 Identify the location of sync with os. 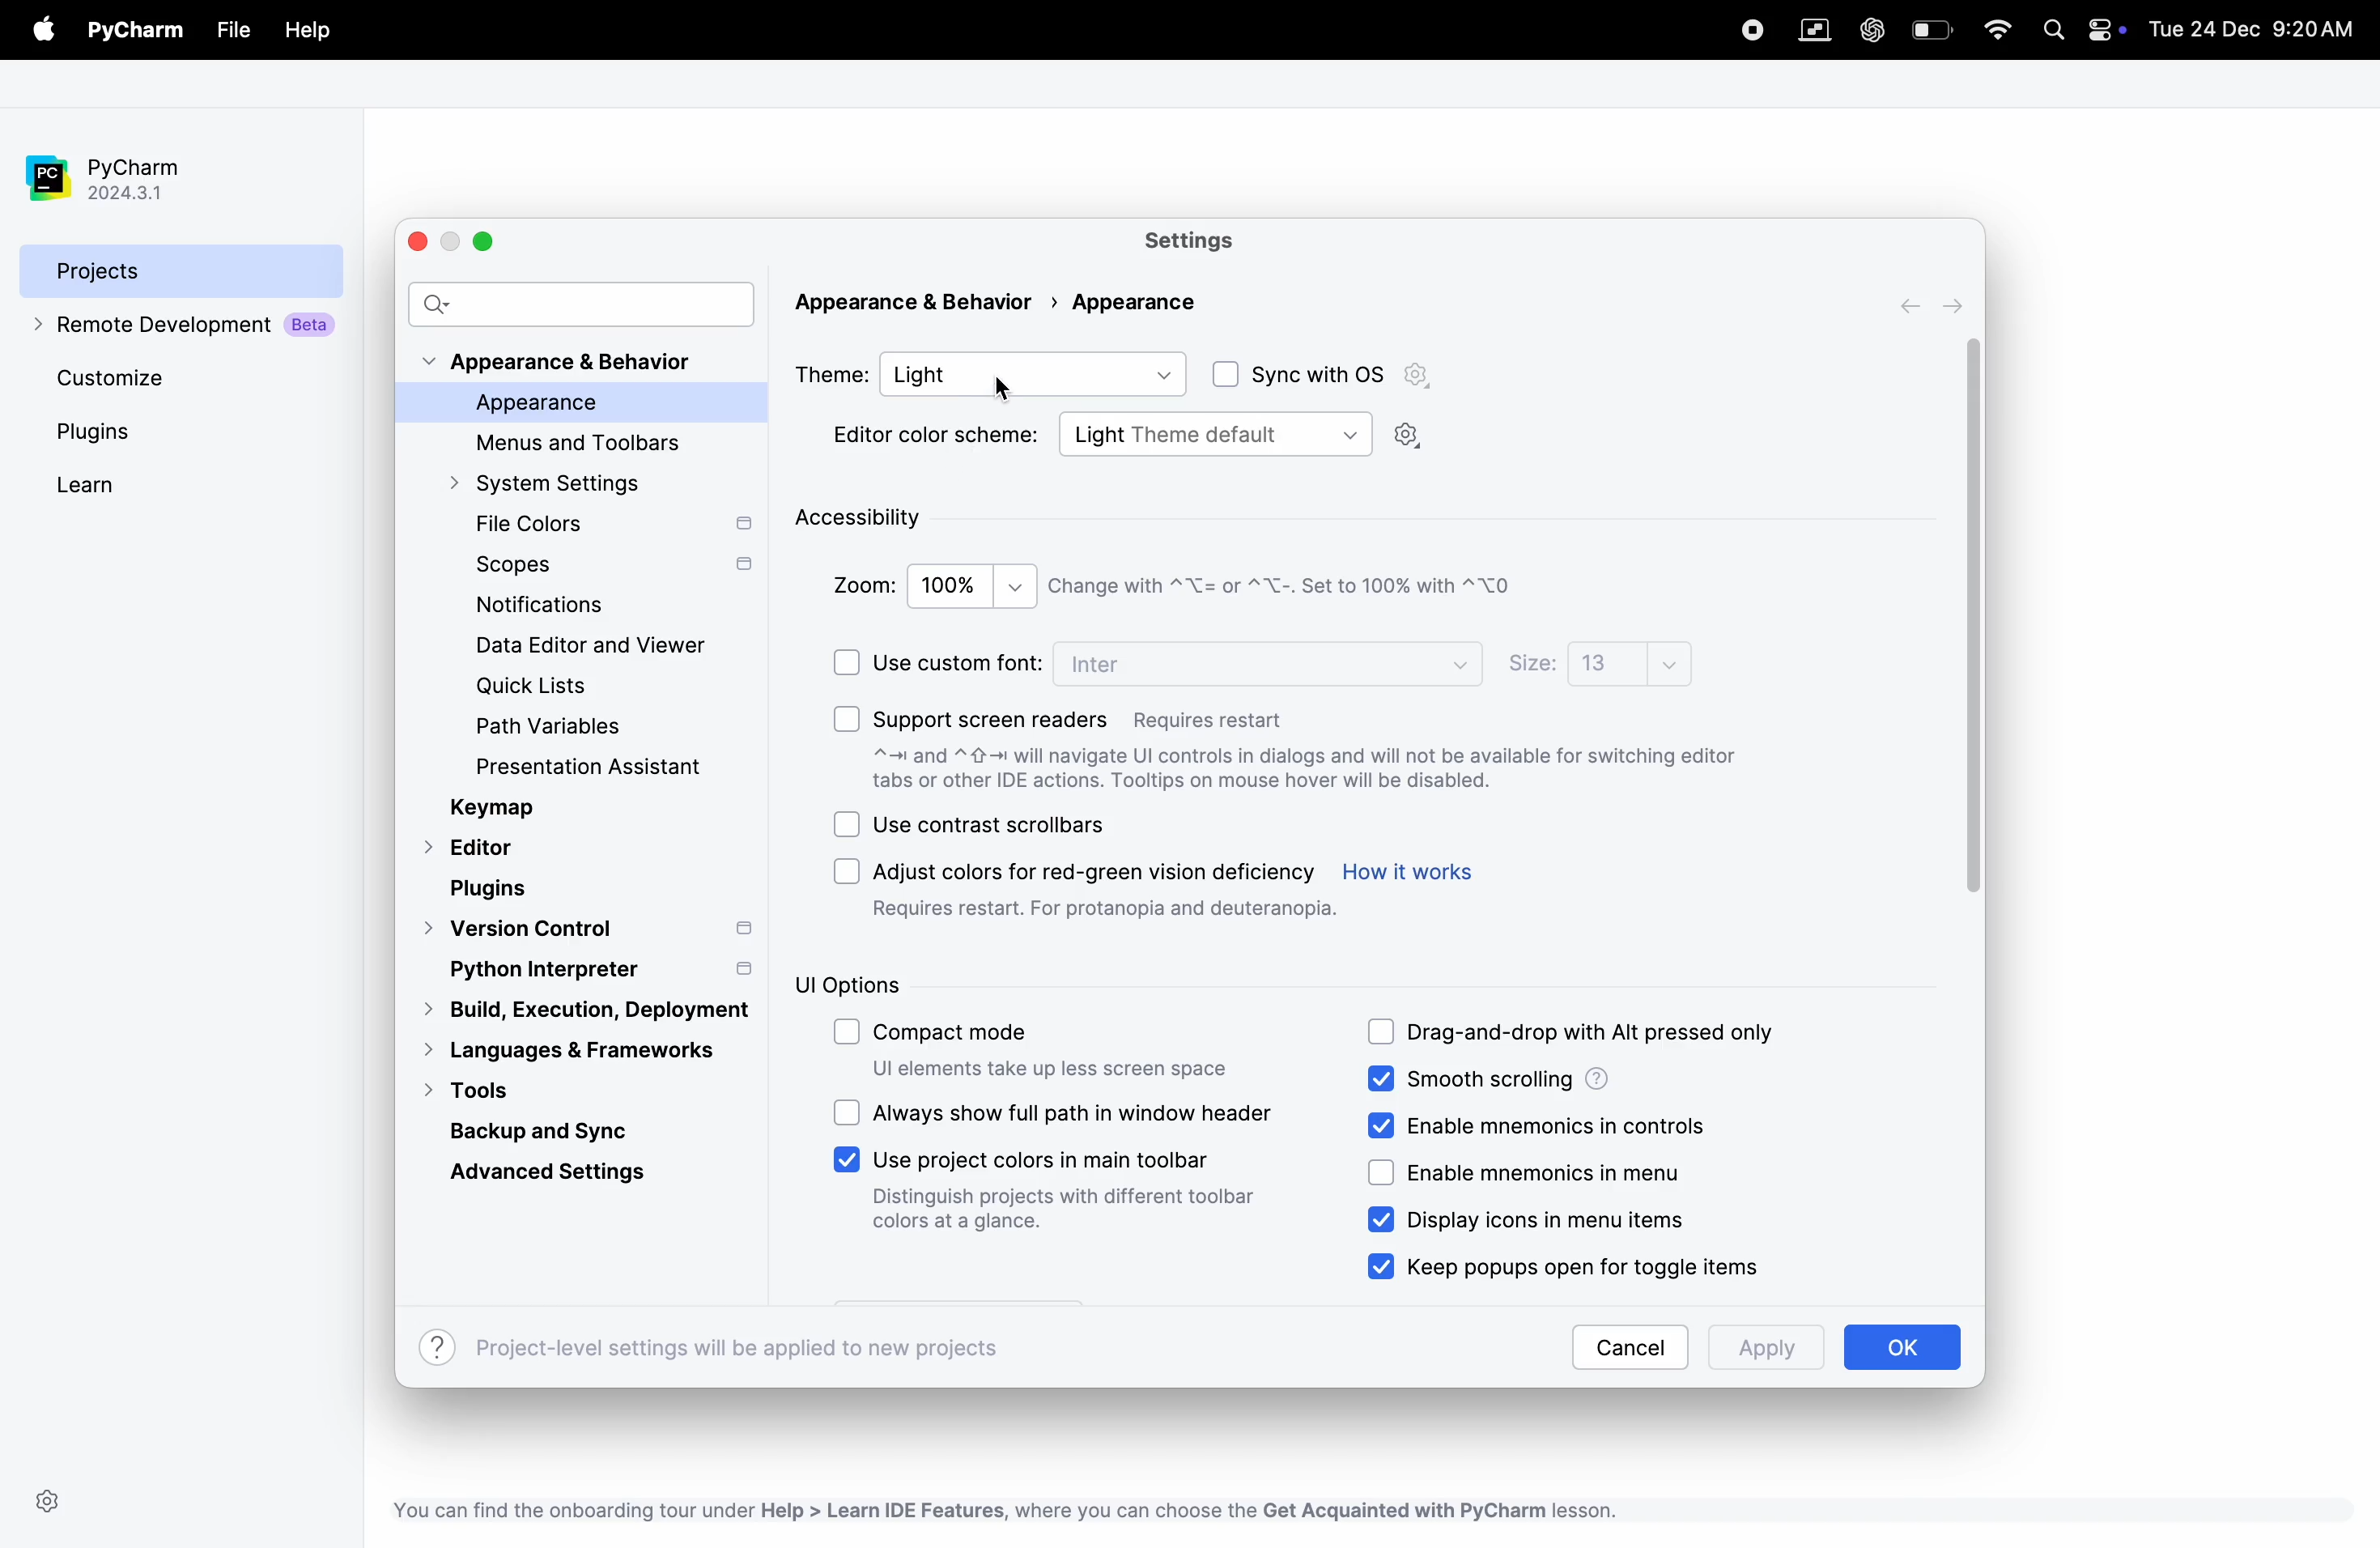
(1345, 375).